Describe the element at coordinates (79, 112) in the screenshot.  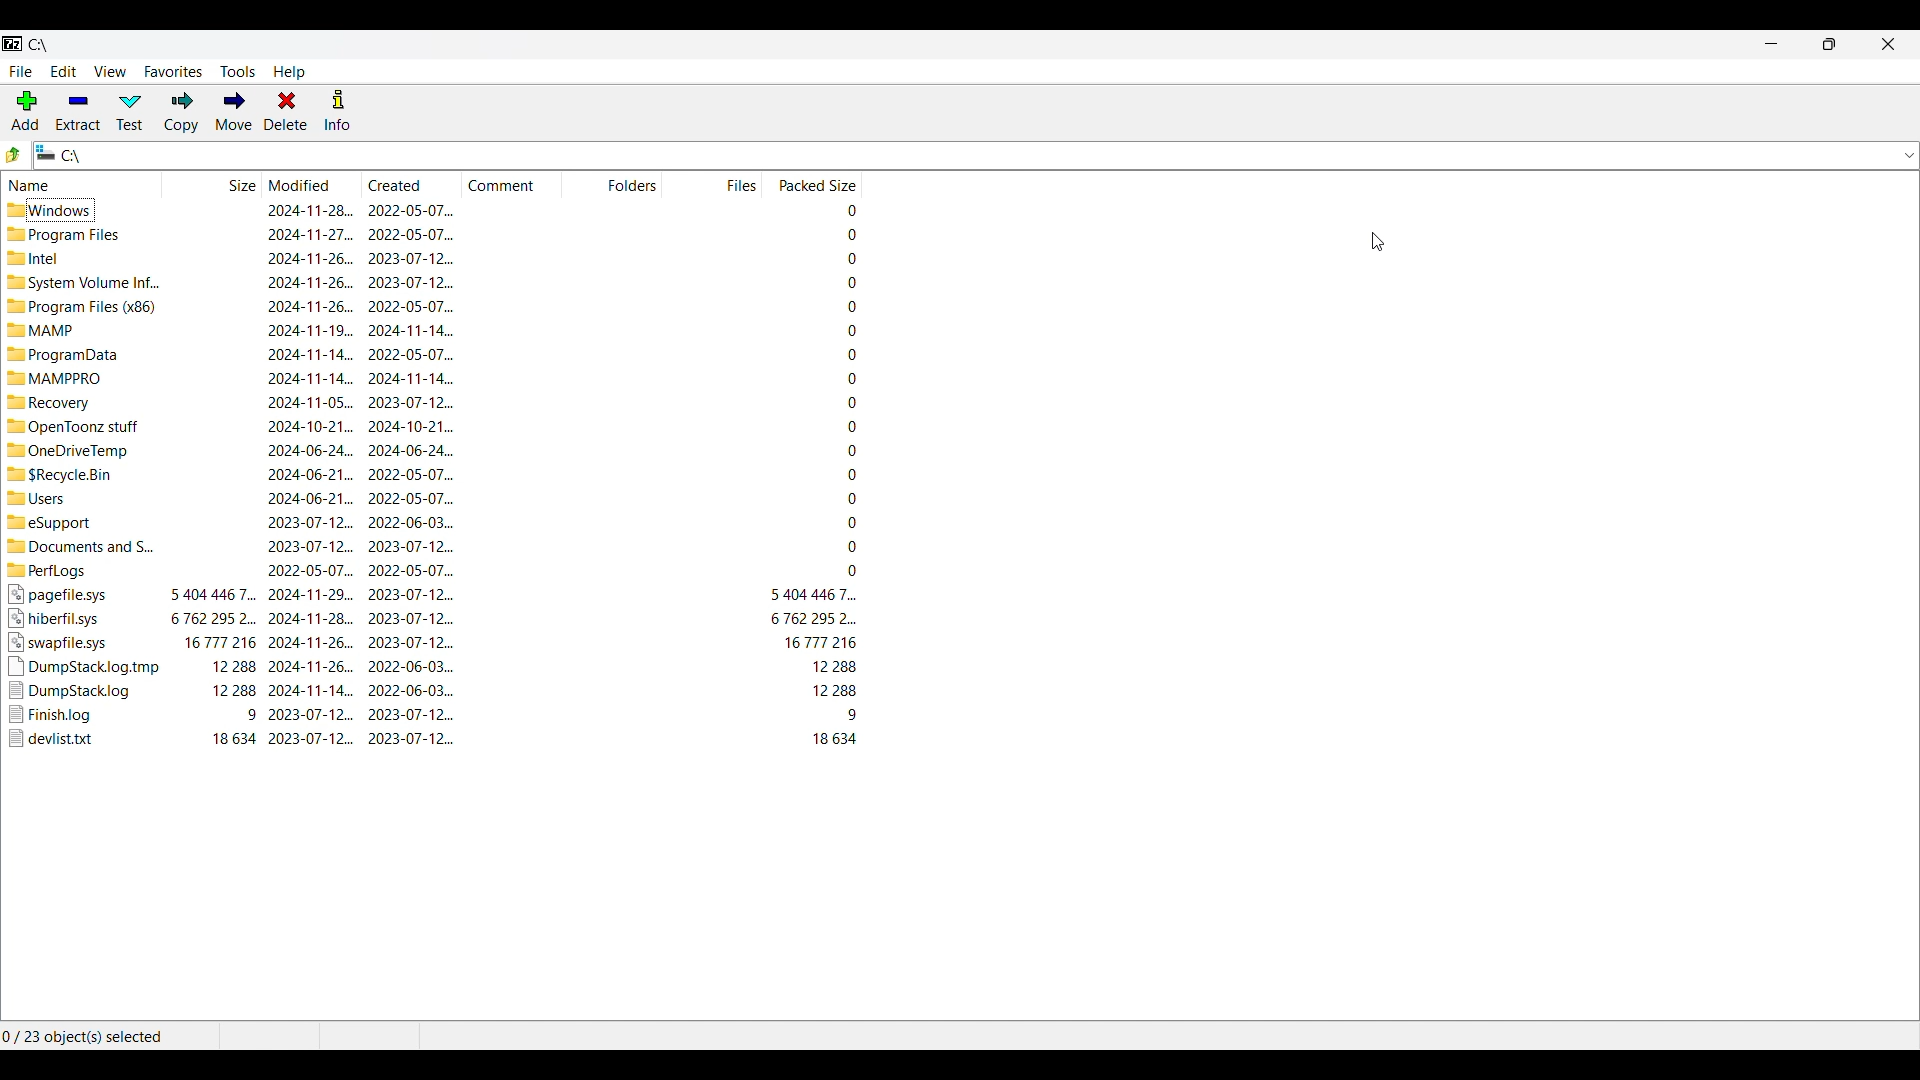
I see `Extract` at that location.